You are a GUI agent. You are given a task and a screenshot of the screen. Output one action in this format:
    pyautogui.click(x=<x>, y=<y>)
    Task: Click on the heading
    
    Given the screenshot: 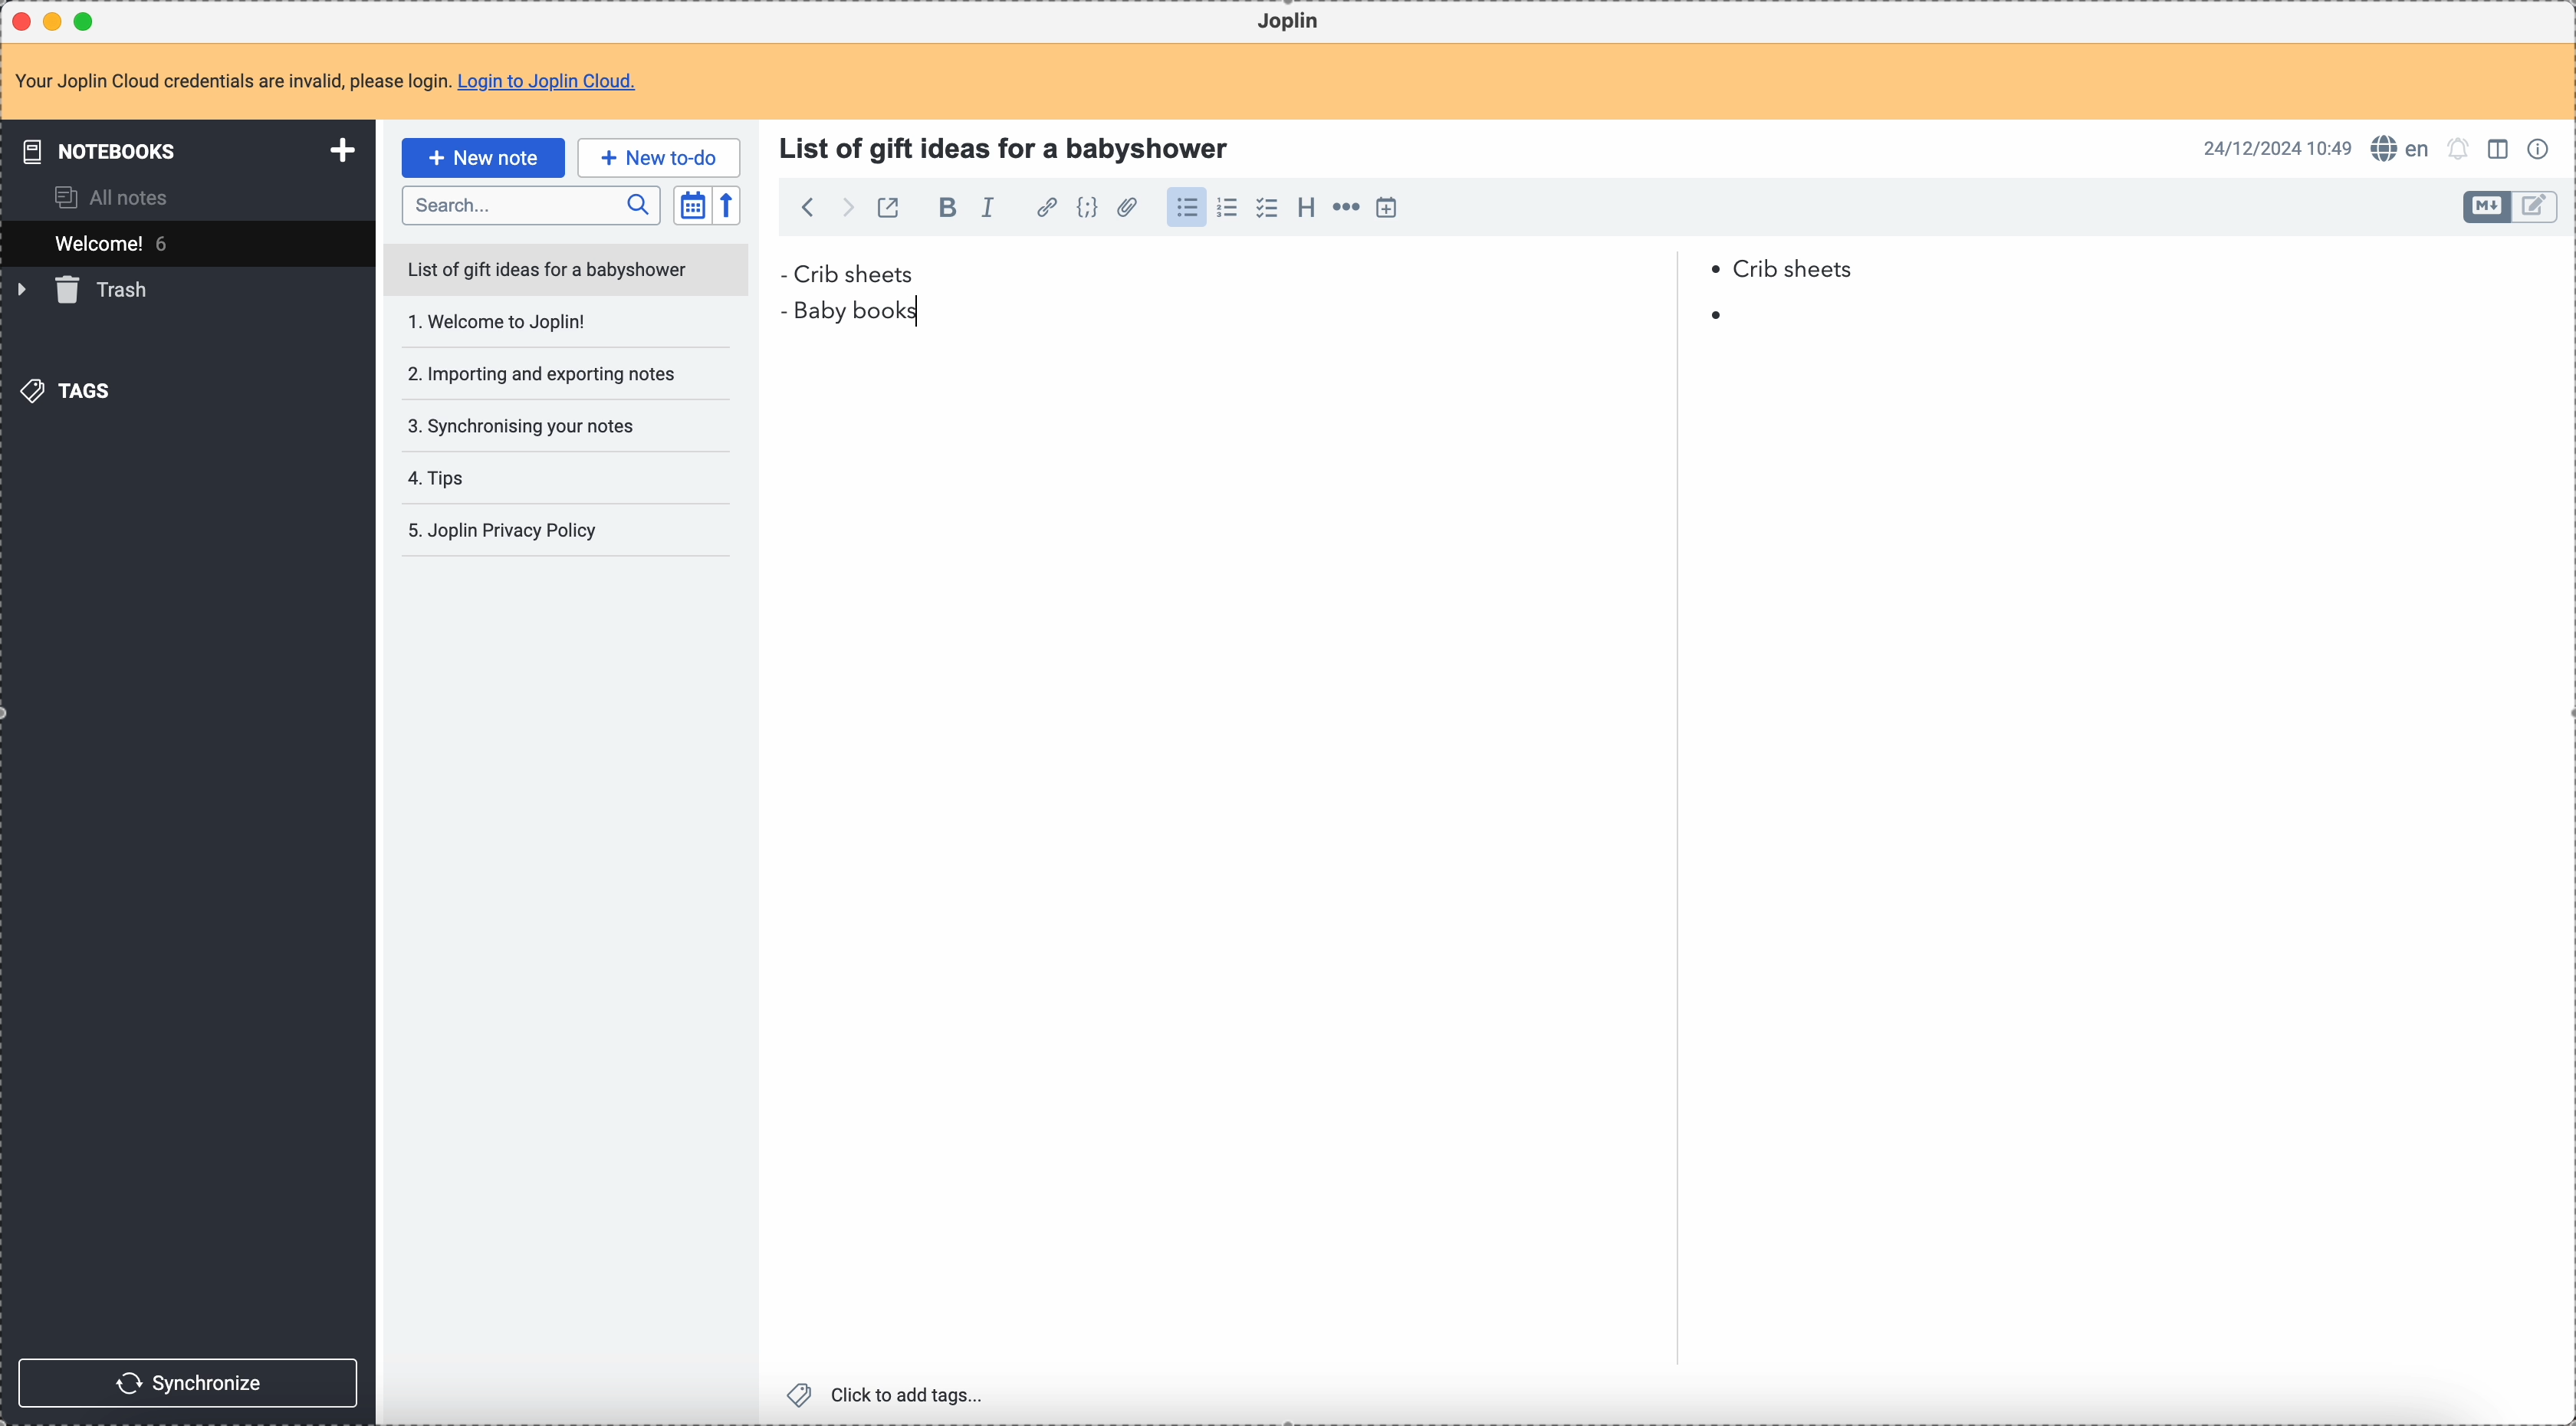 What is the action you would take?
    pyautogui.click(x=1306, y=212)
    